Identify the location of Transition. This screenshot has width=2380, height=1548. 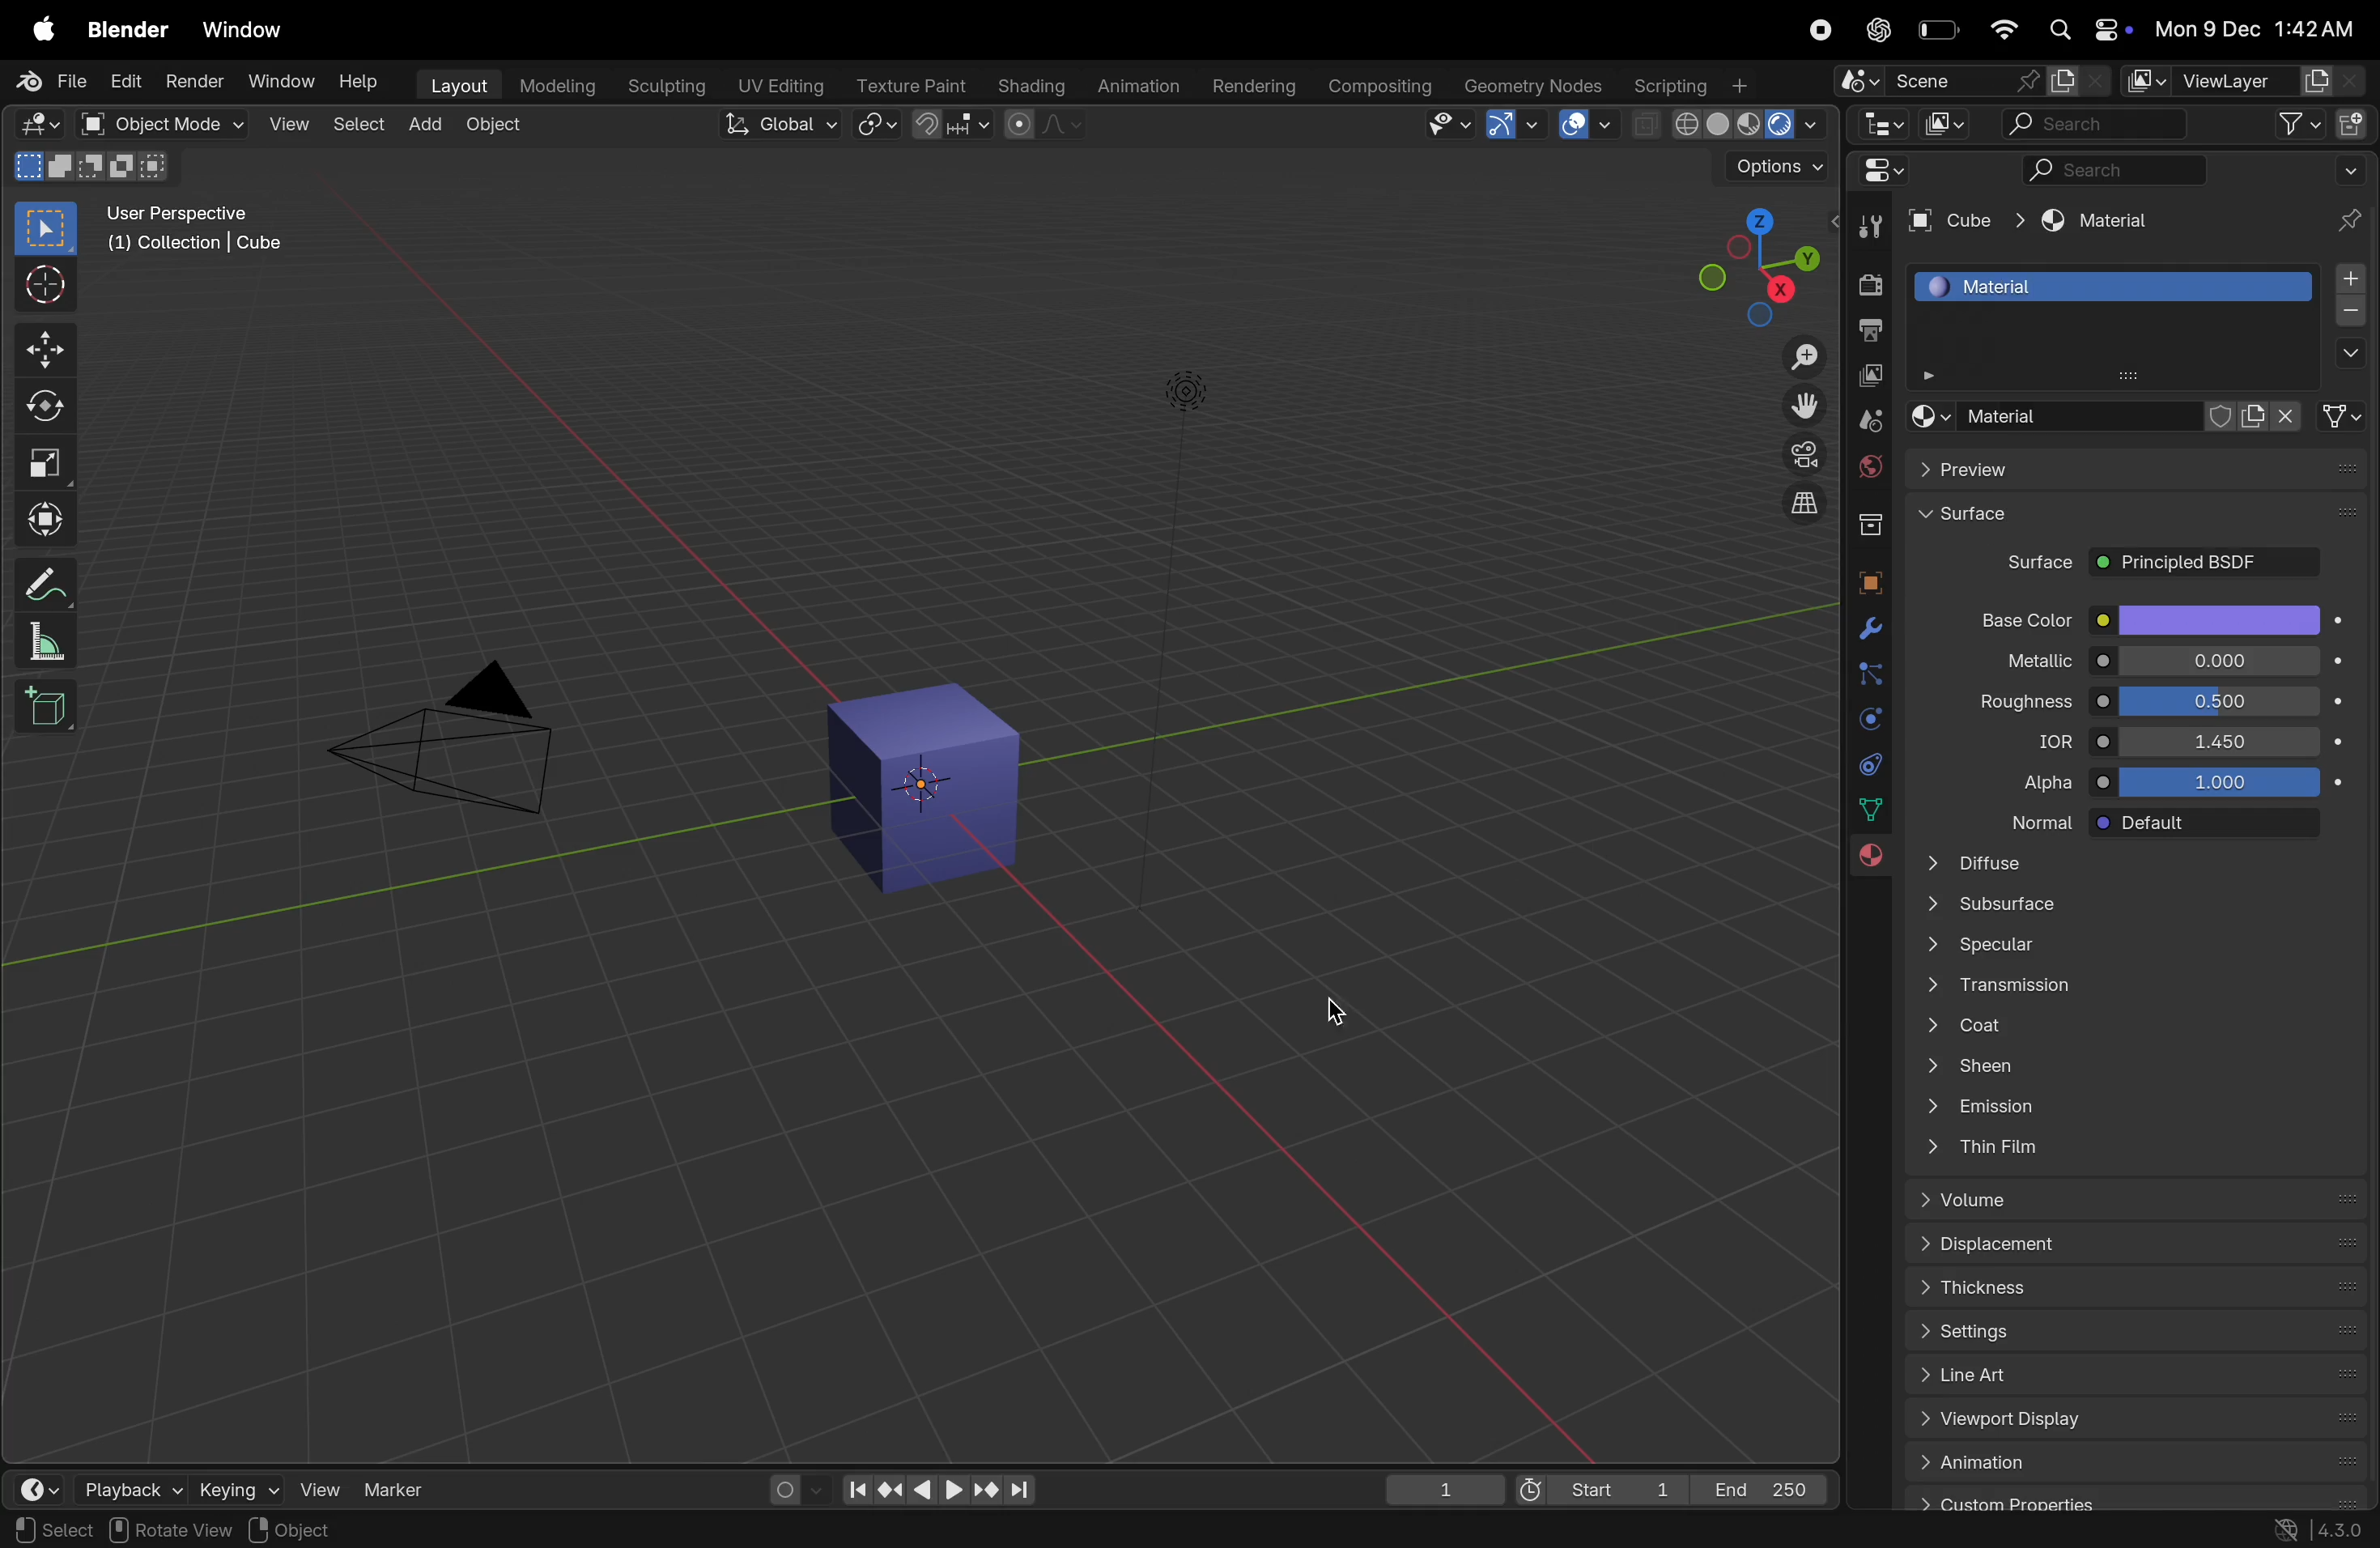
(2122, 990).